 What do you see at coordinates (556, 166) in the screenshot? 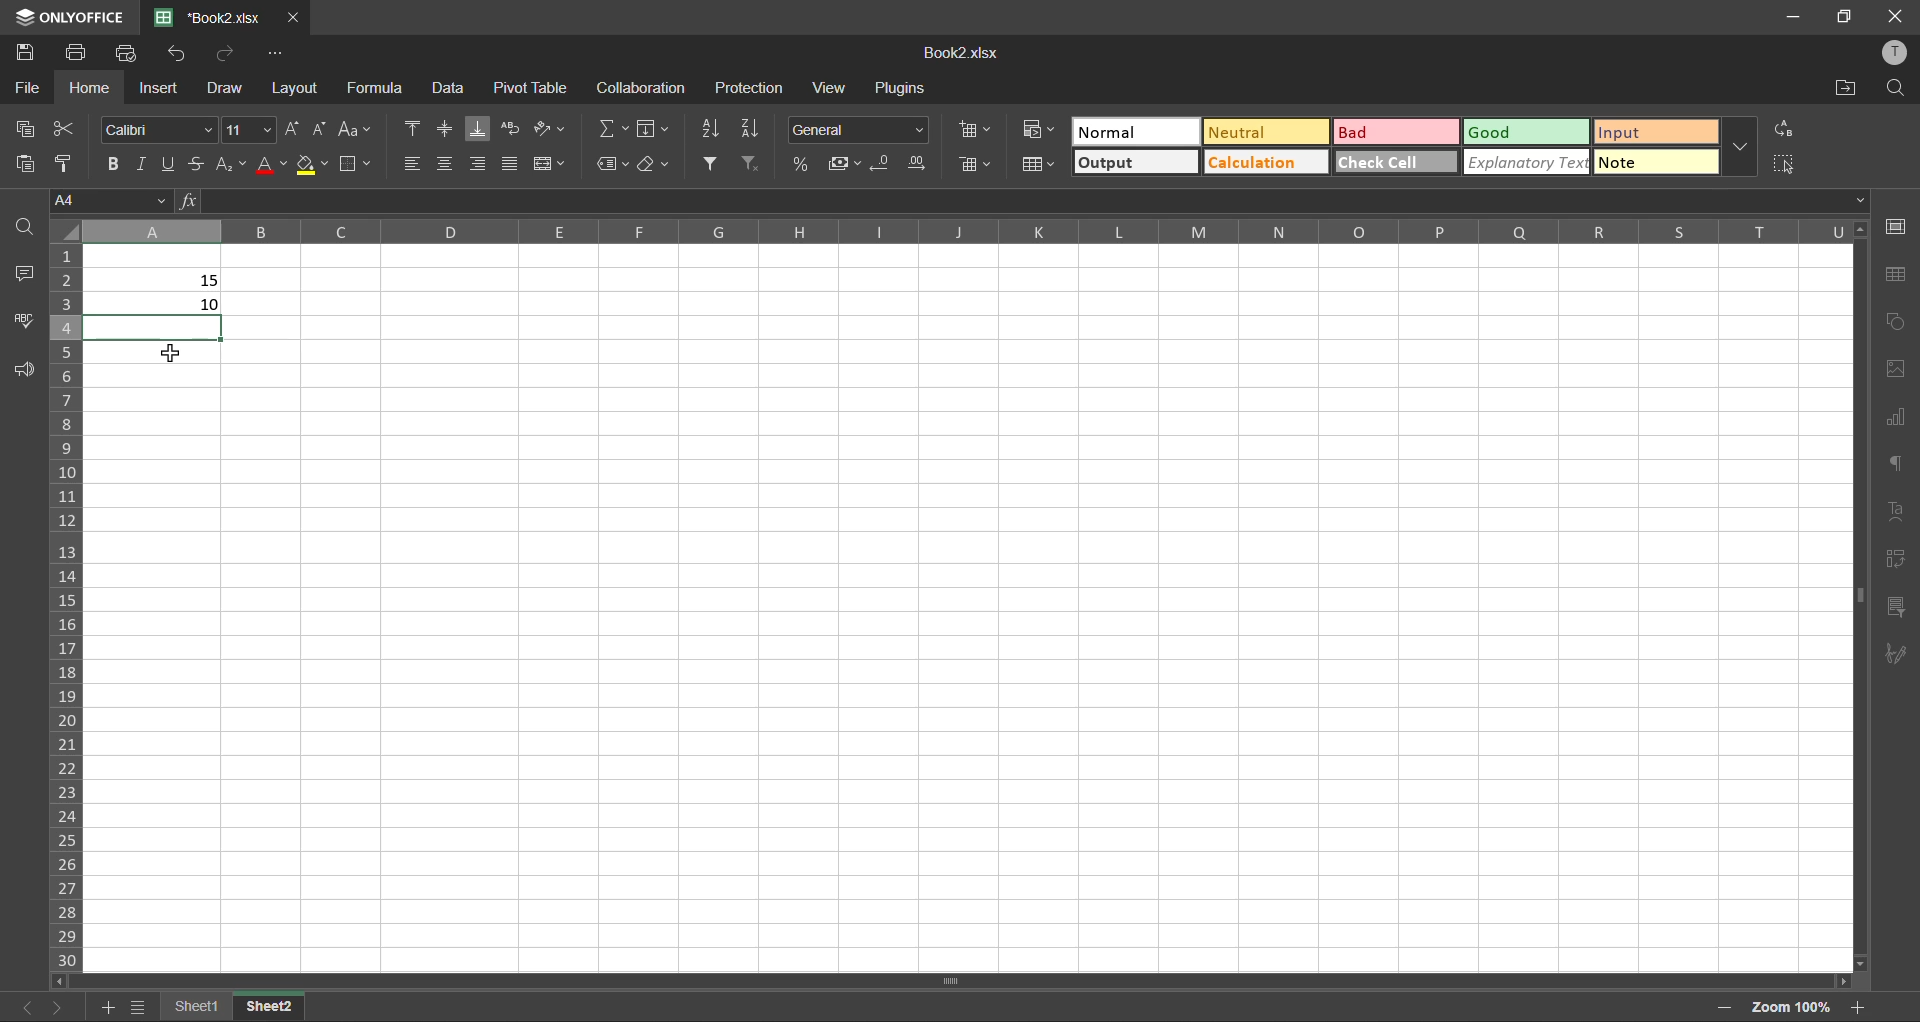
I see `merge and center` at bounding box center [556, 166].